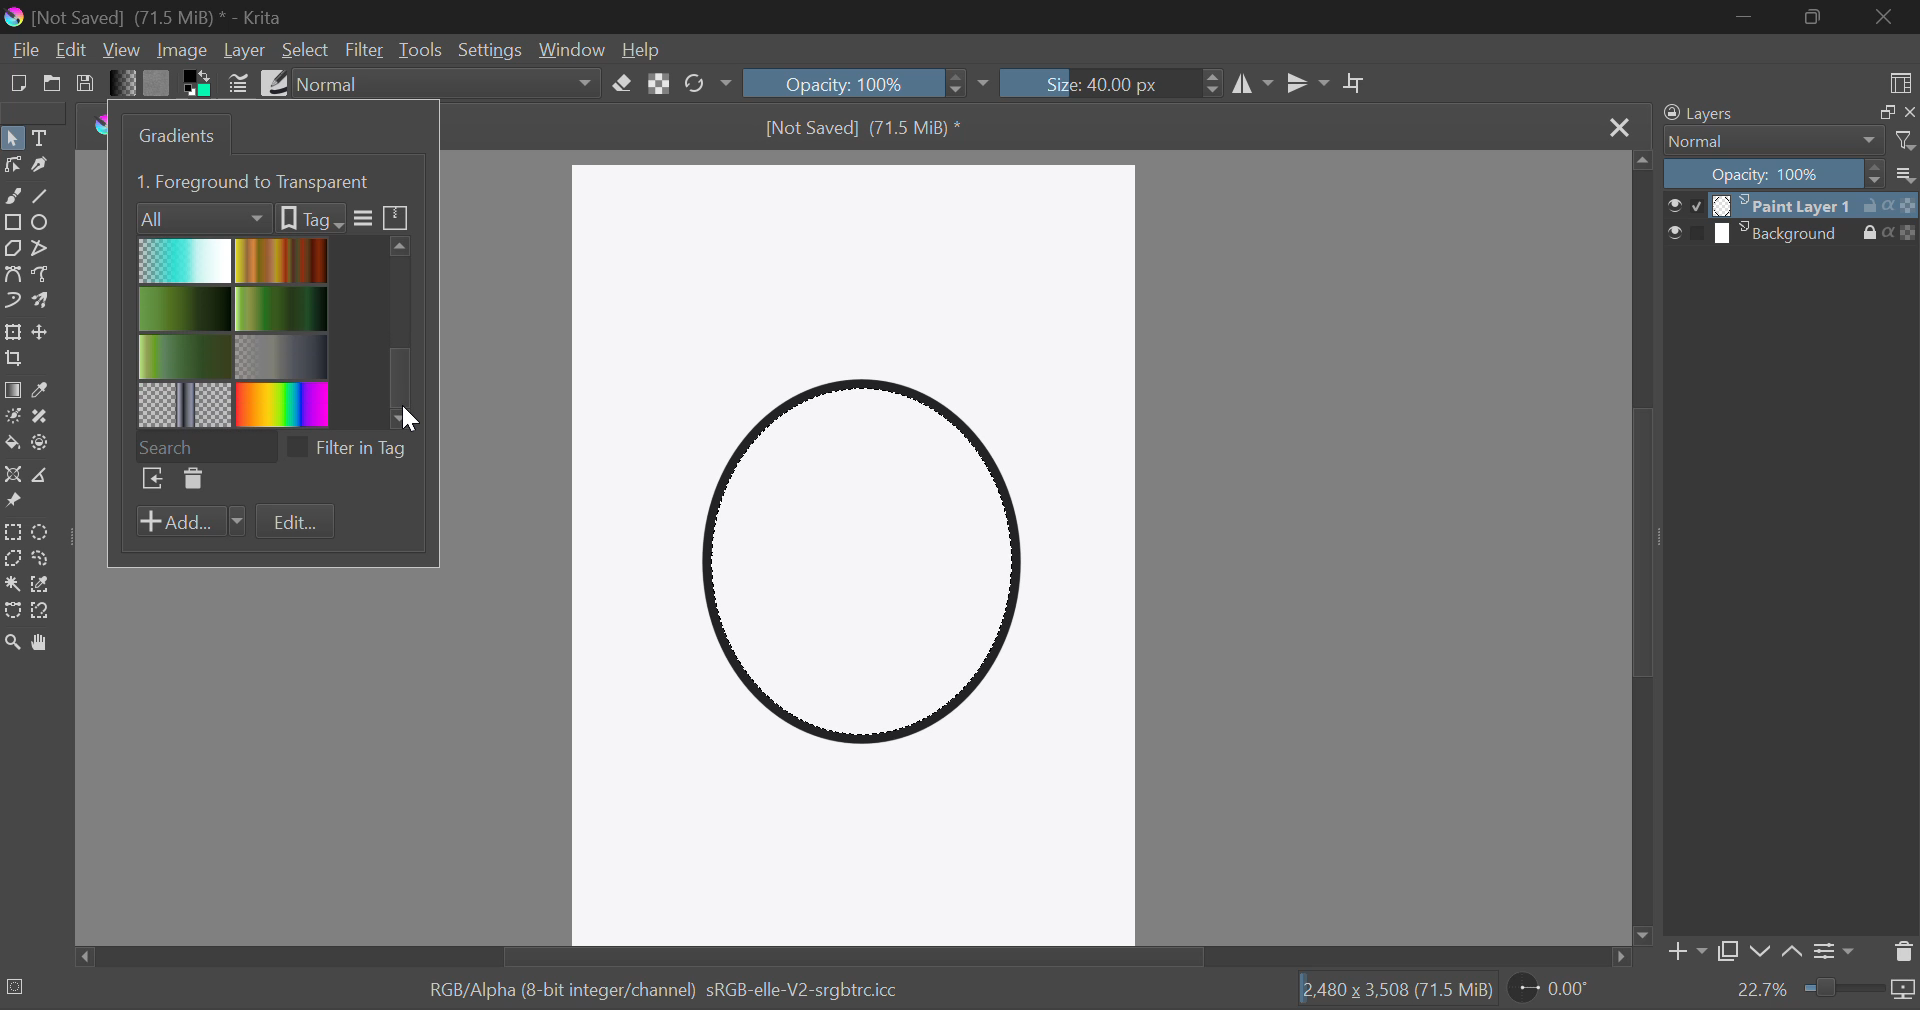  Describe the element at coordinates (47, 477) in the screenshot. I see `Measurement` at that location.